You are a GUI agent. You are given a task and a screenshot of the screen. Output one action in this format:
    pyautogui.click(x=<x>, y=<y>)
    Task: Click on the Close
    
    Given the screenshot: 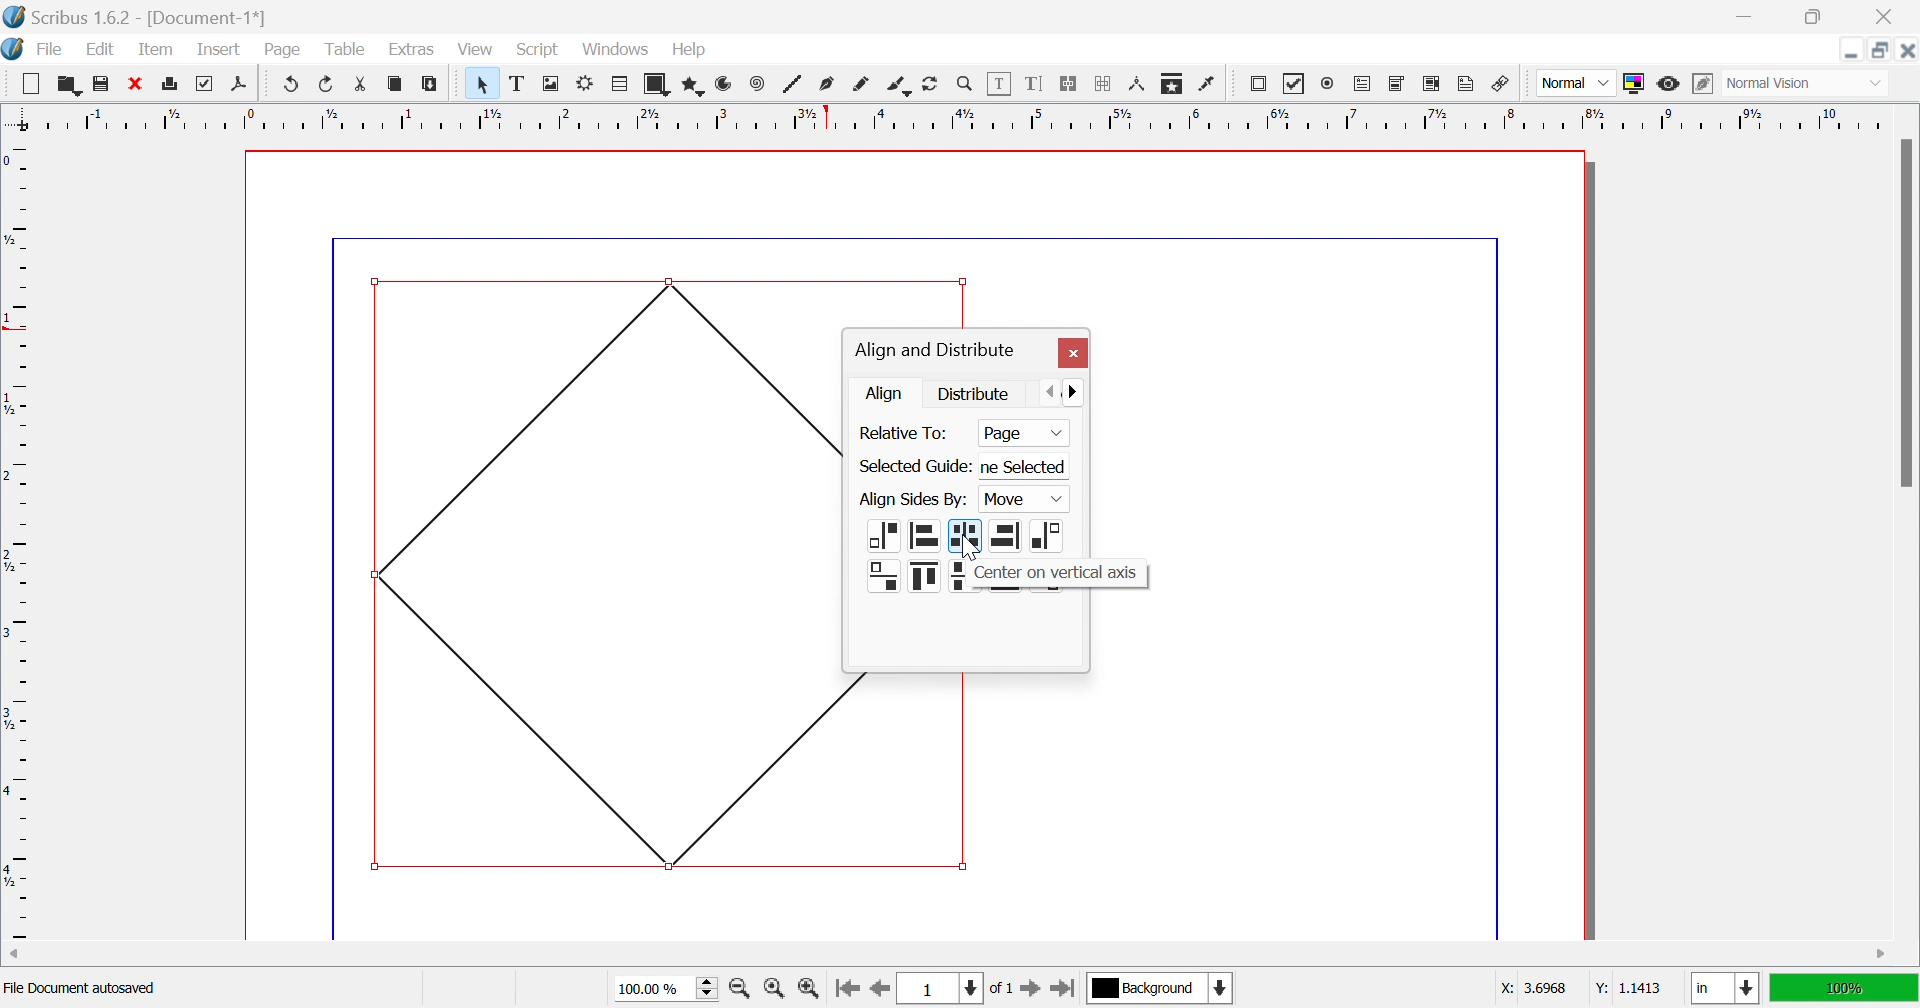 What is the action you would take?
    pyautogui.click(x=1889, y=17)
    